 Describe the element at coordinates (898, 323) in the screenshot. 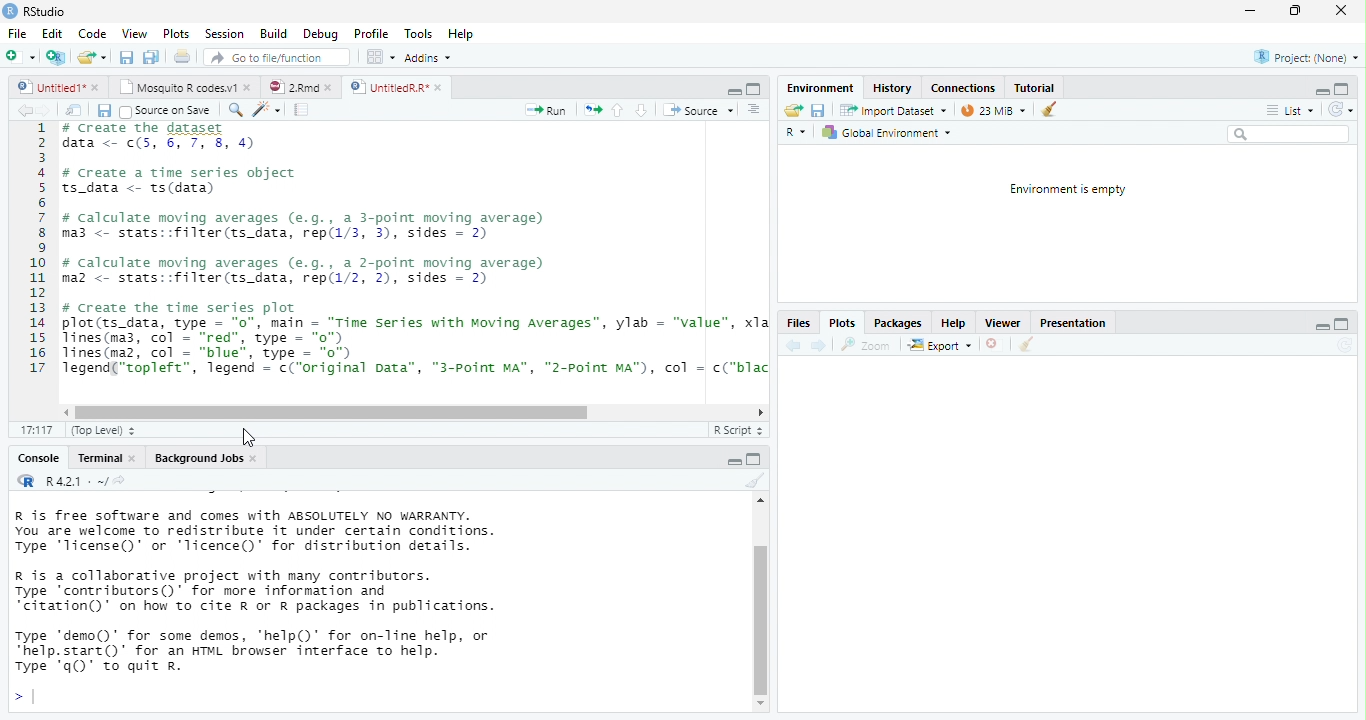

I see `Packages` at that location.